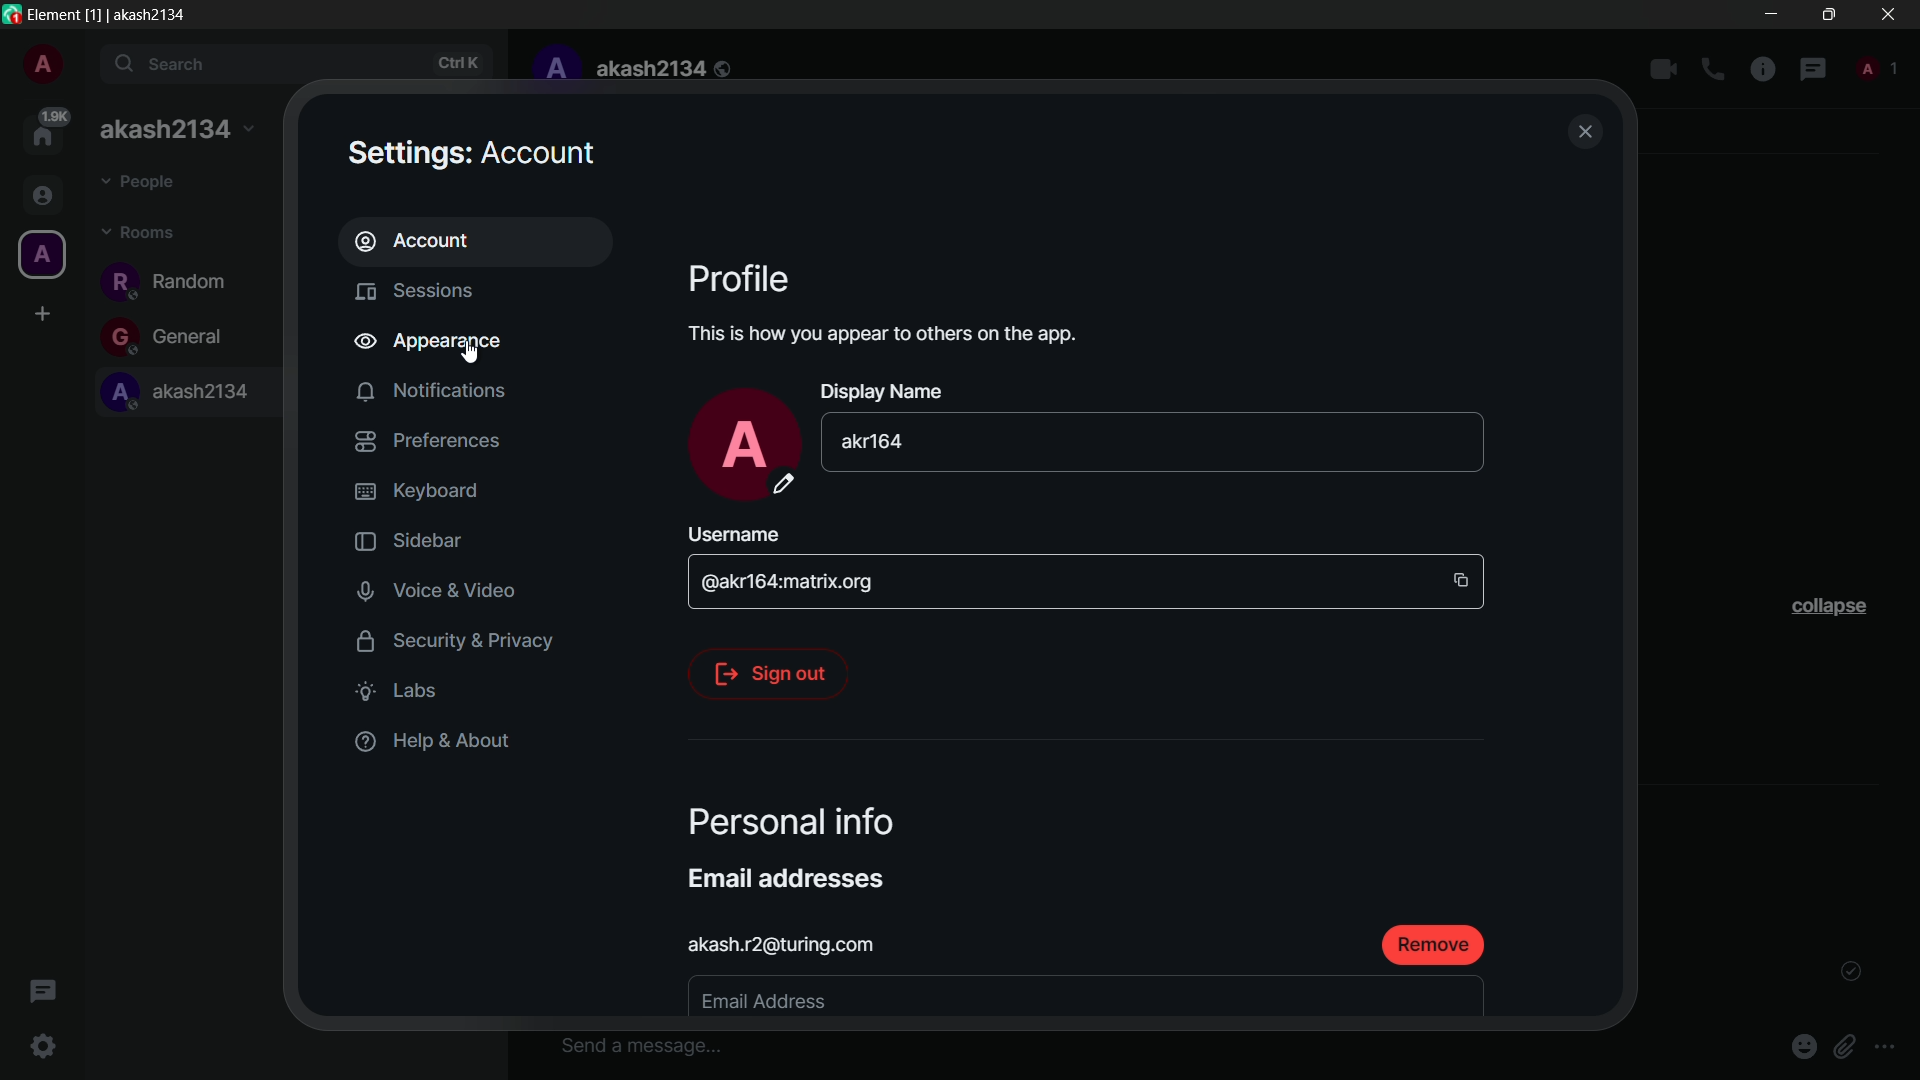  I want to click on general channel, so click(170, 337).